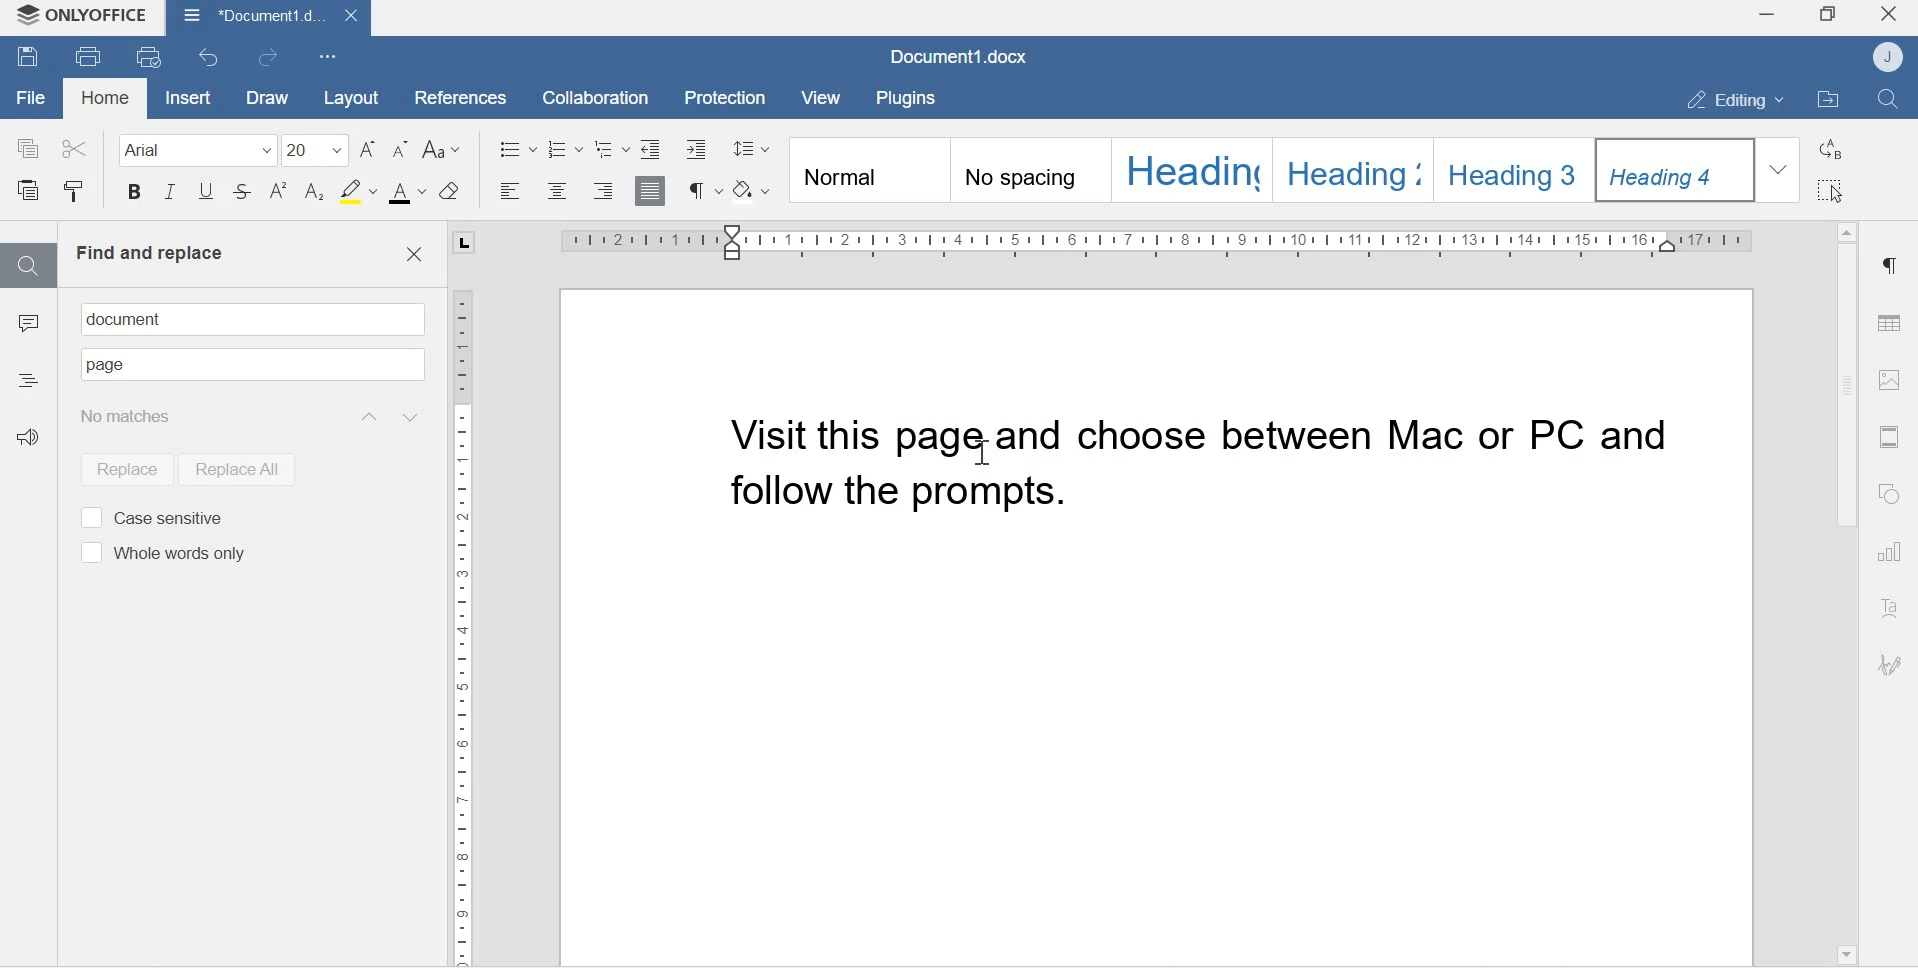 The height and width of the screenshot is (968, 1918). I want to click on Paragraph line spacing, so click(751, 145).